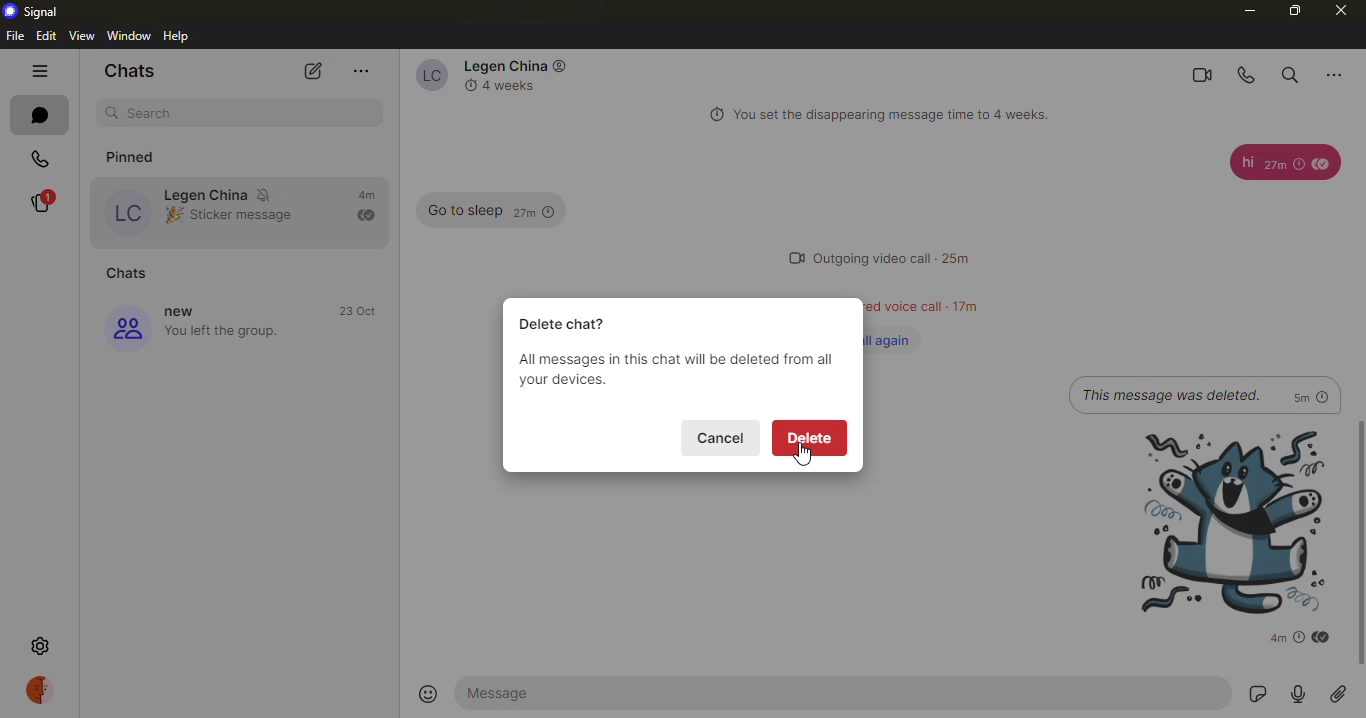 The width and height of the screenshot is (1366, 718). What do you see at coordinates (40, 643) in the screenshot?
I see `settings` at bounding box center [40, 643].